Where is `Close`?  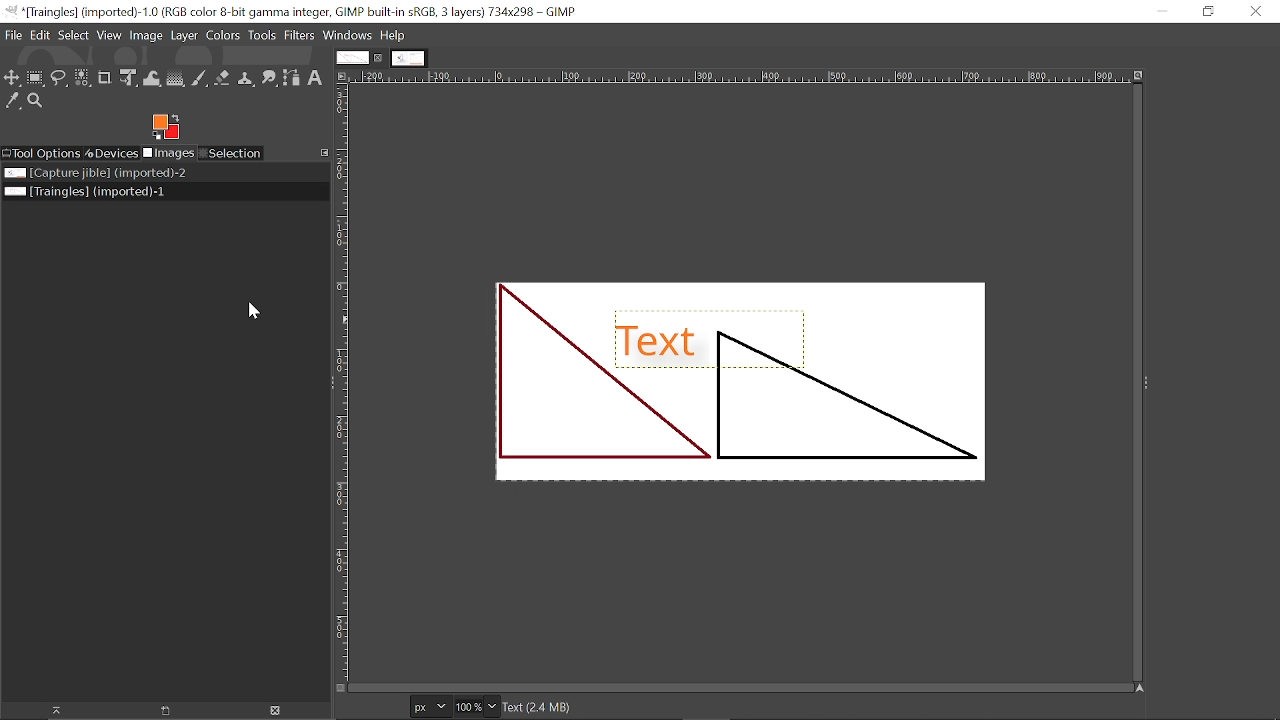 Close is located at coordinates (1254, 14).